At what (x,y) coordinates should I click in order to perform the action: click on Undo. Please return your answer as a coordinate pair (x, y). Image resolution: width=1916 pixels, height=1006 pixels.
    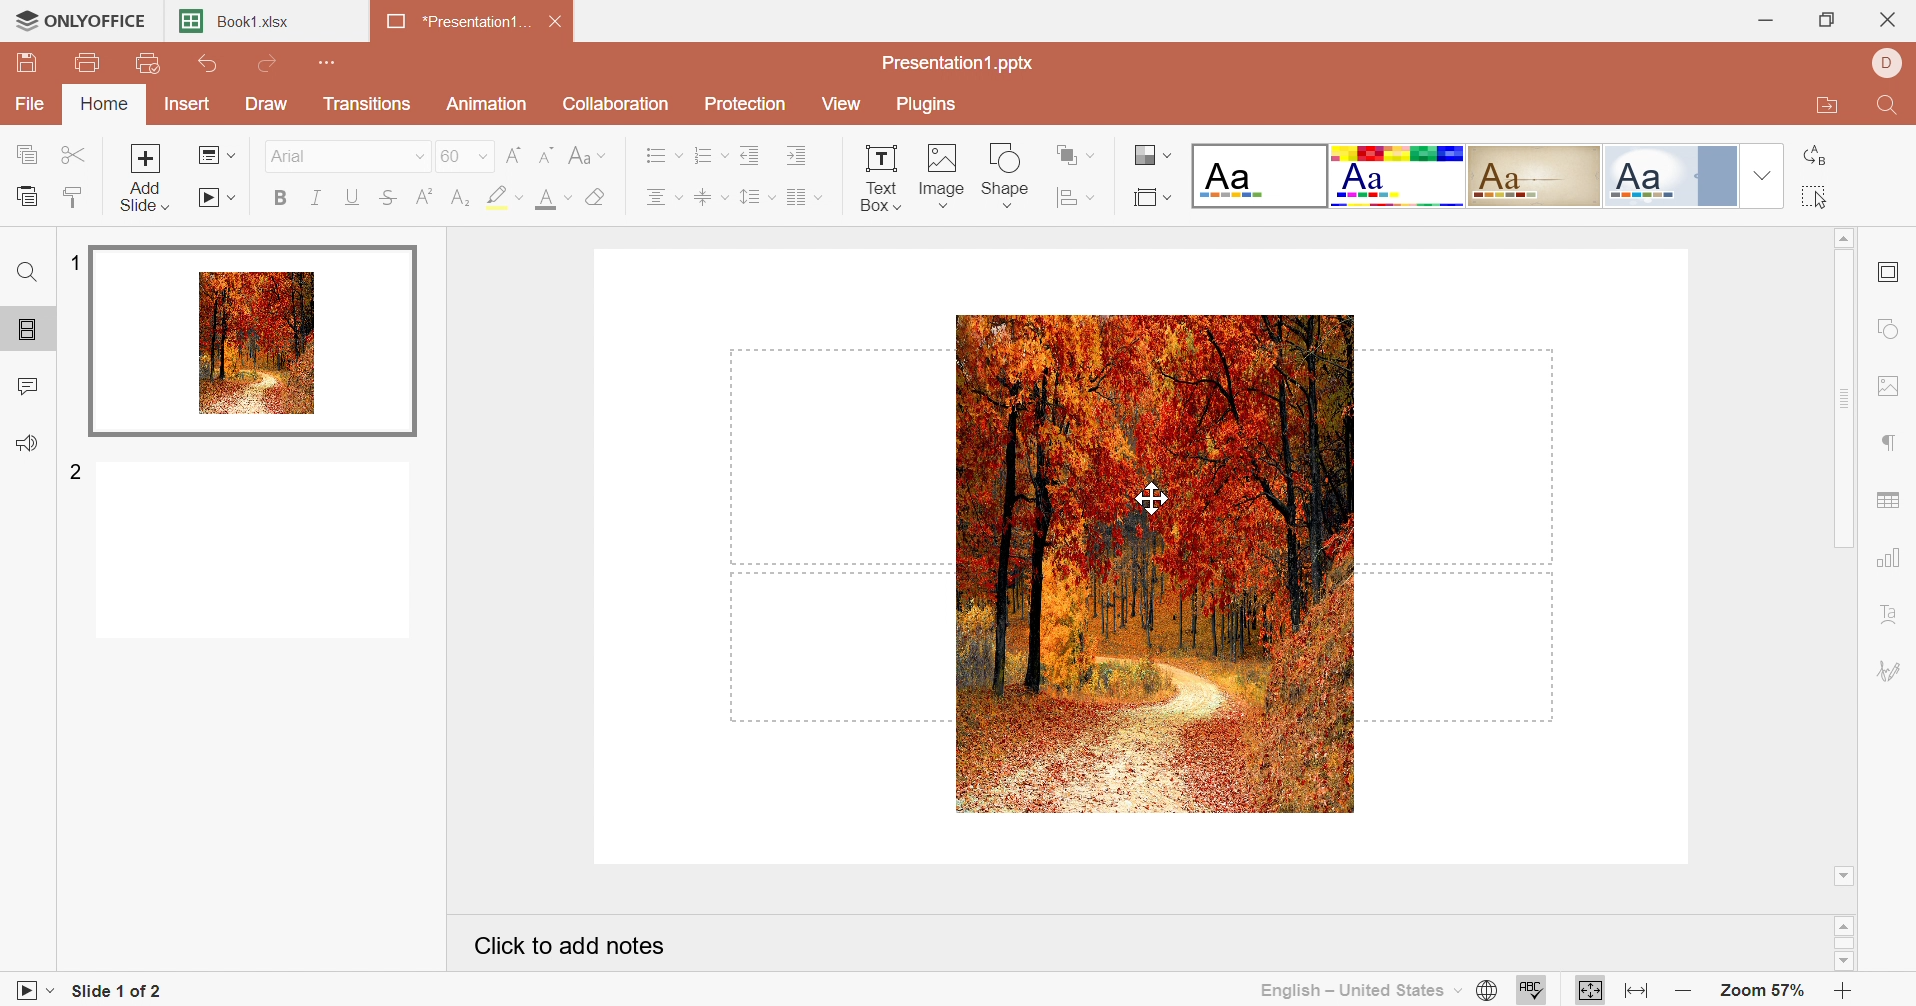
    Looking at the image, I should click on (209, 65).